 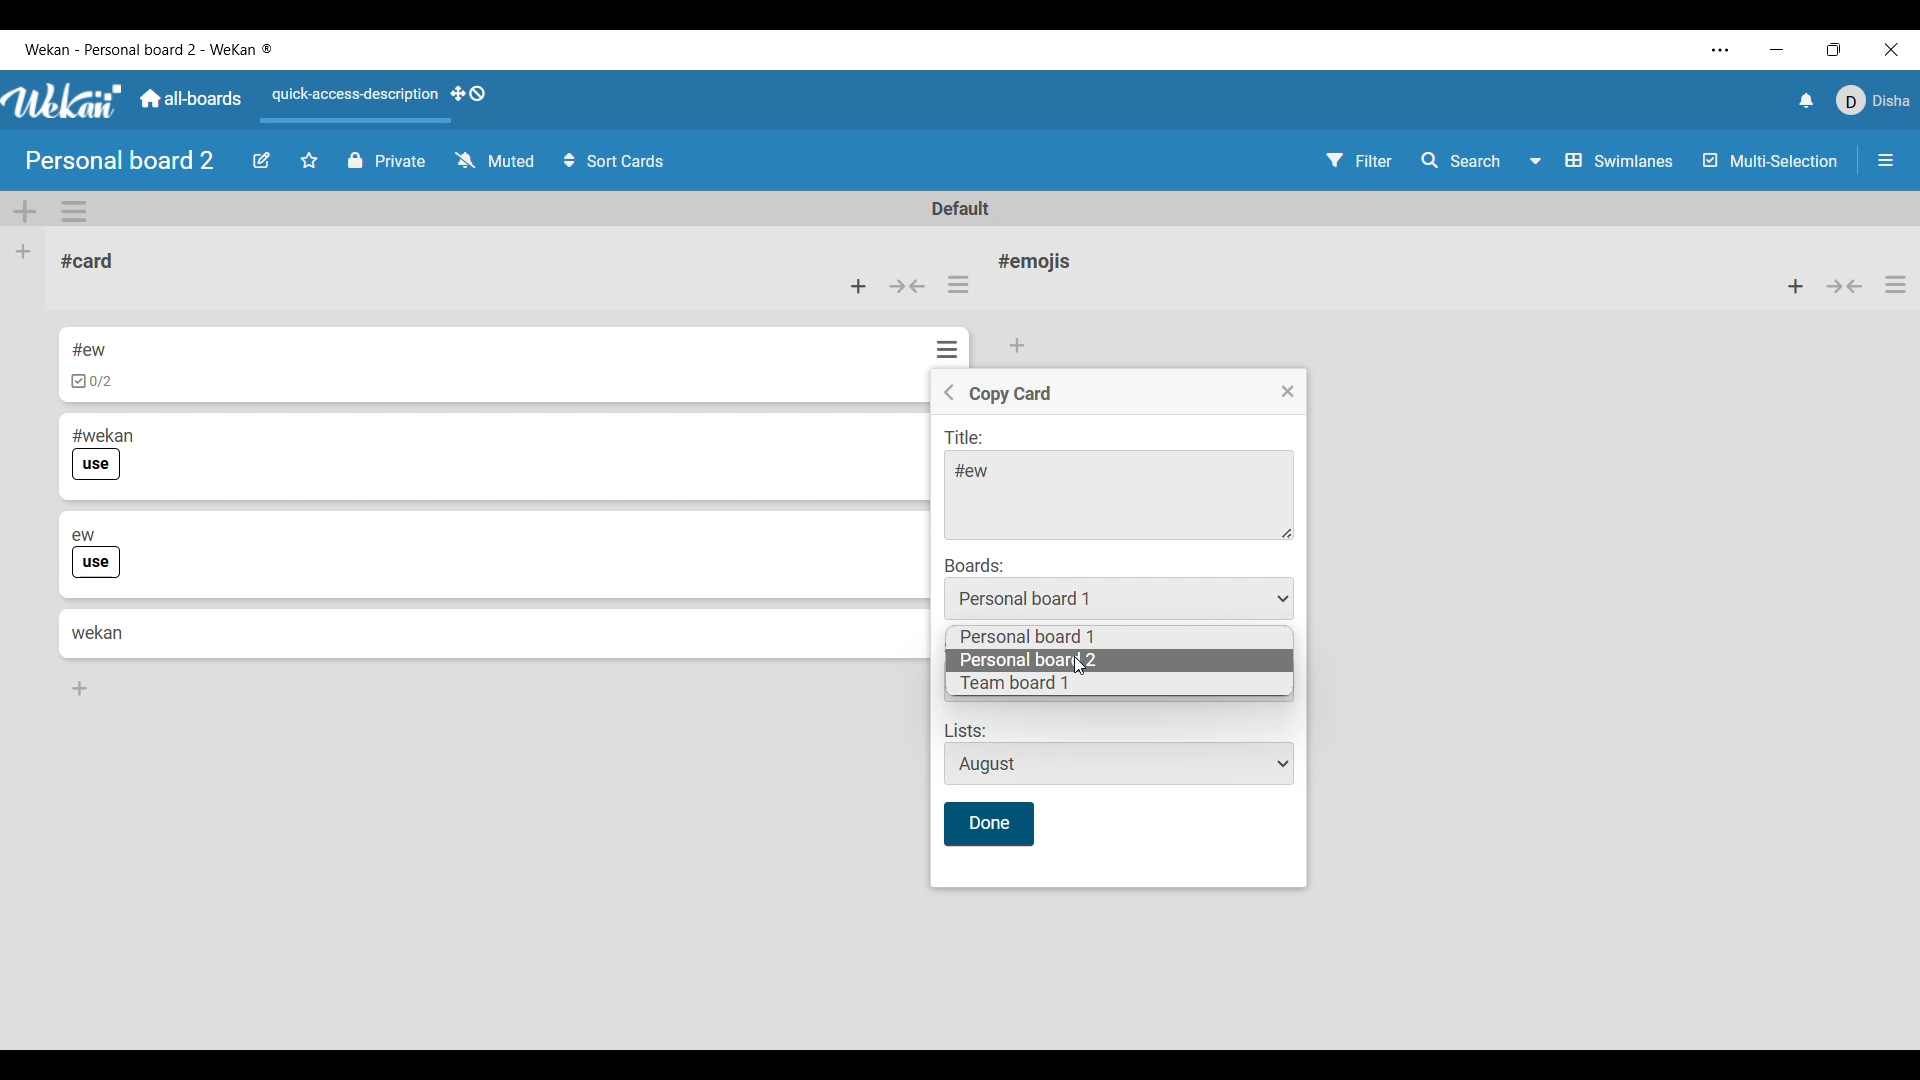 What do you see at coordinates (1834, 49) in the screenshot?
I see `Show interface in a smaller tab` at bounding box center [1834, 49].